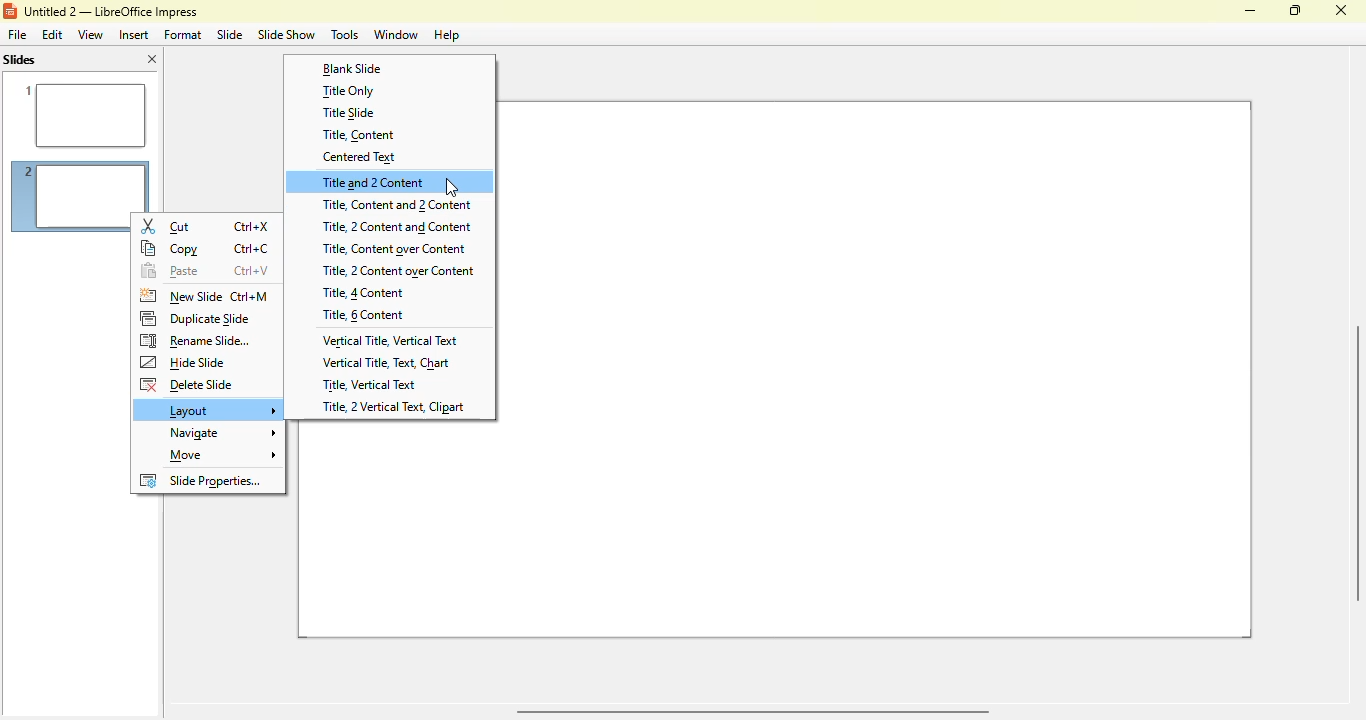 The width and height of the screenshot is (1366, 720). What do you see at coordinates (358, 157) in the screenshot?
I see `centered text` at bounding box center [358, 157].